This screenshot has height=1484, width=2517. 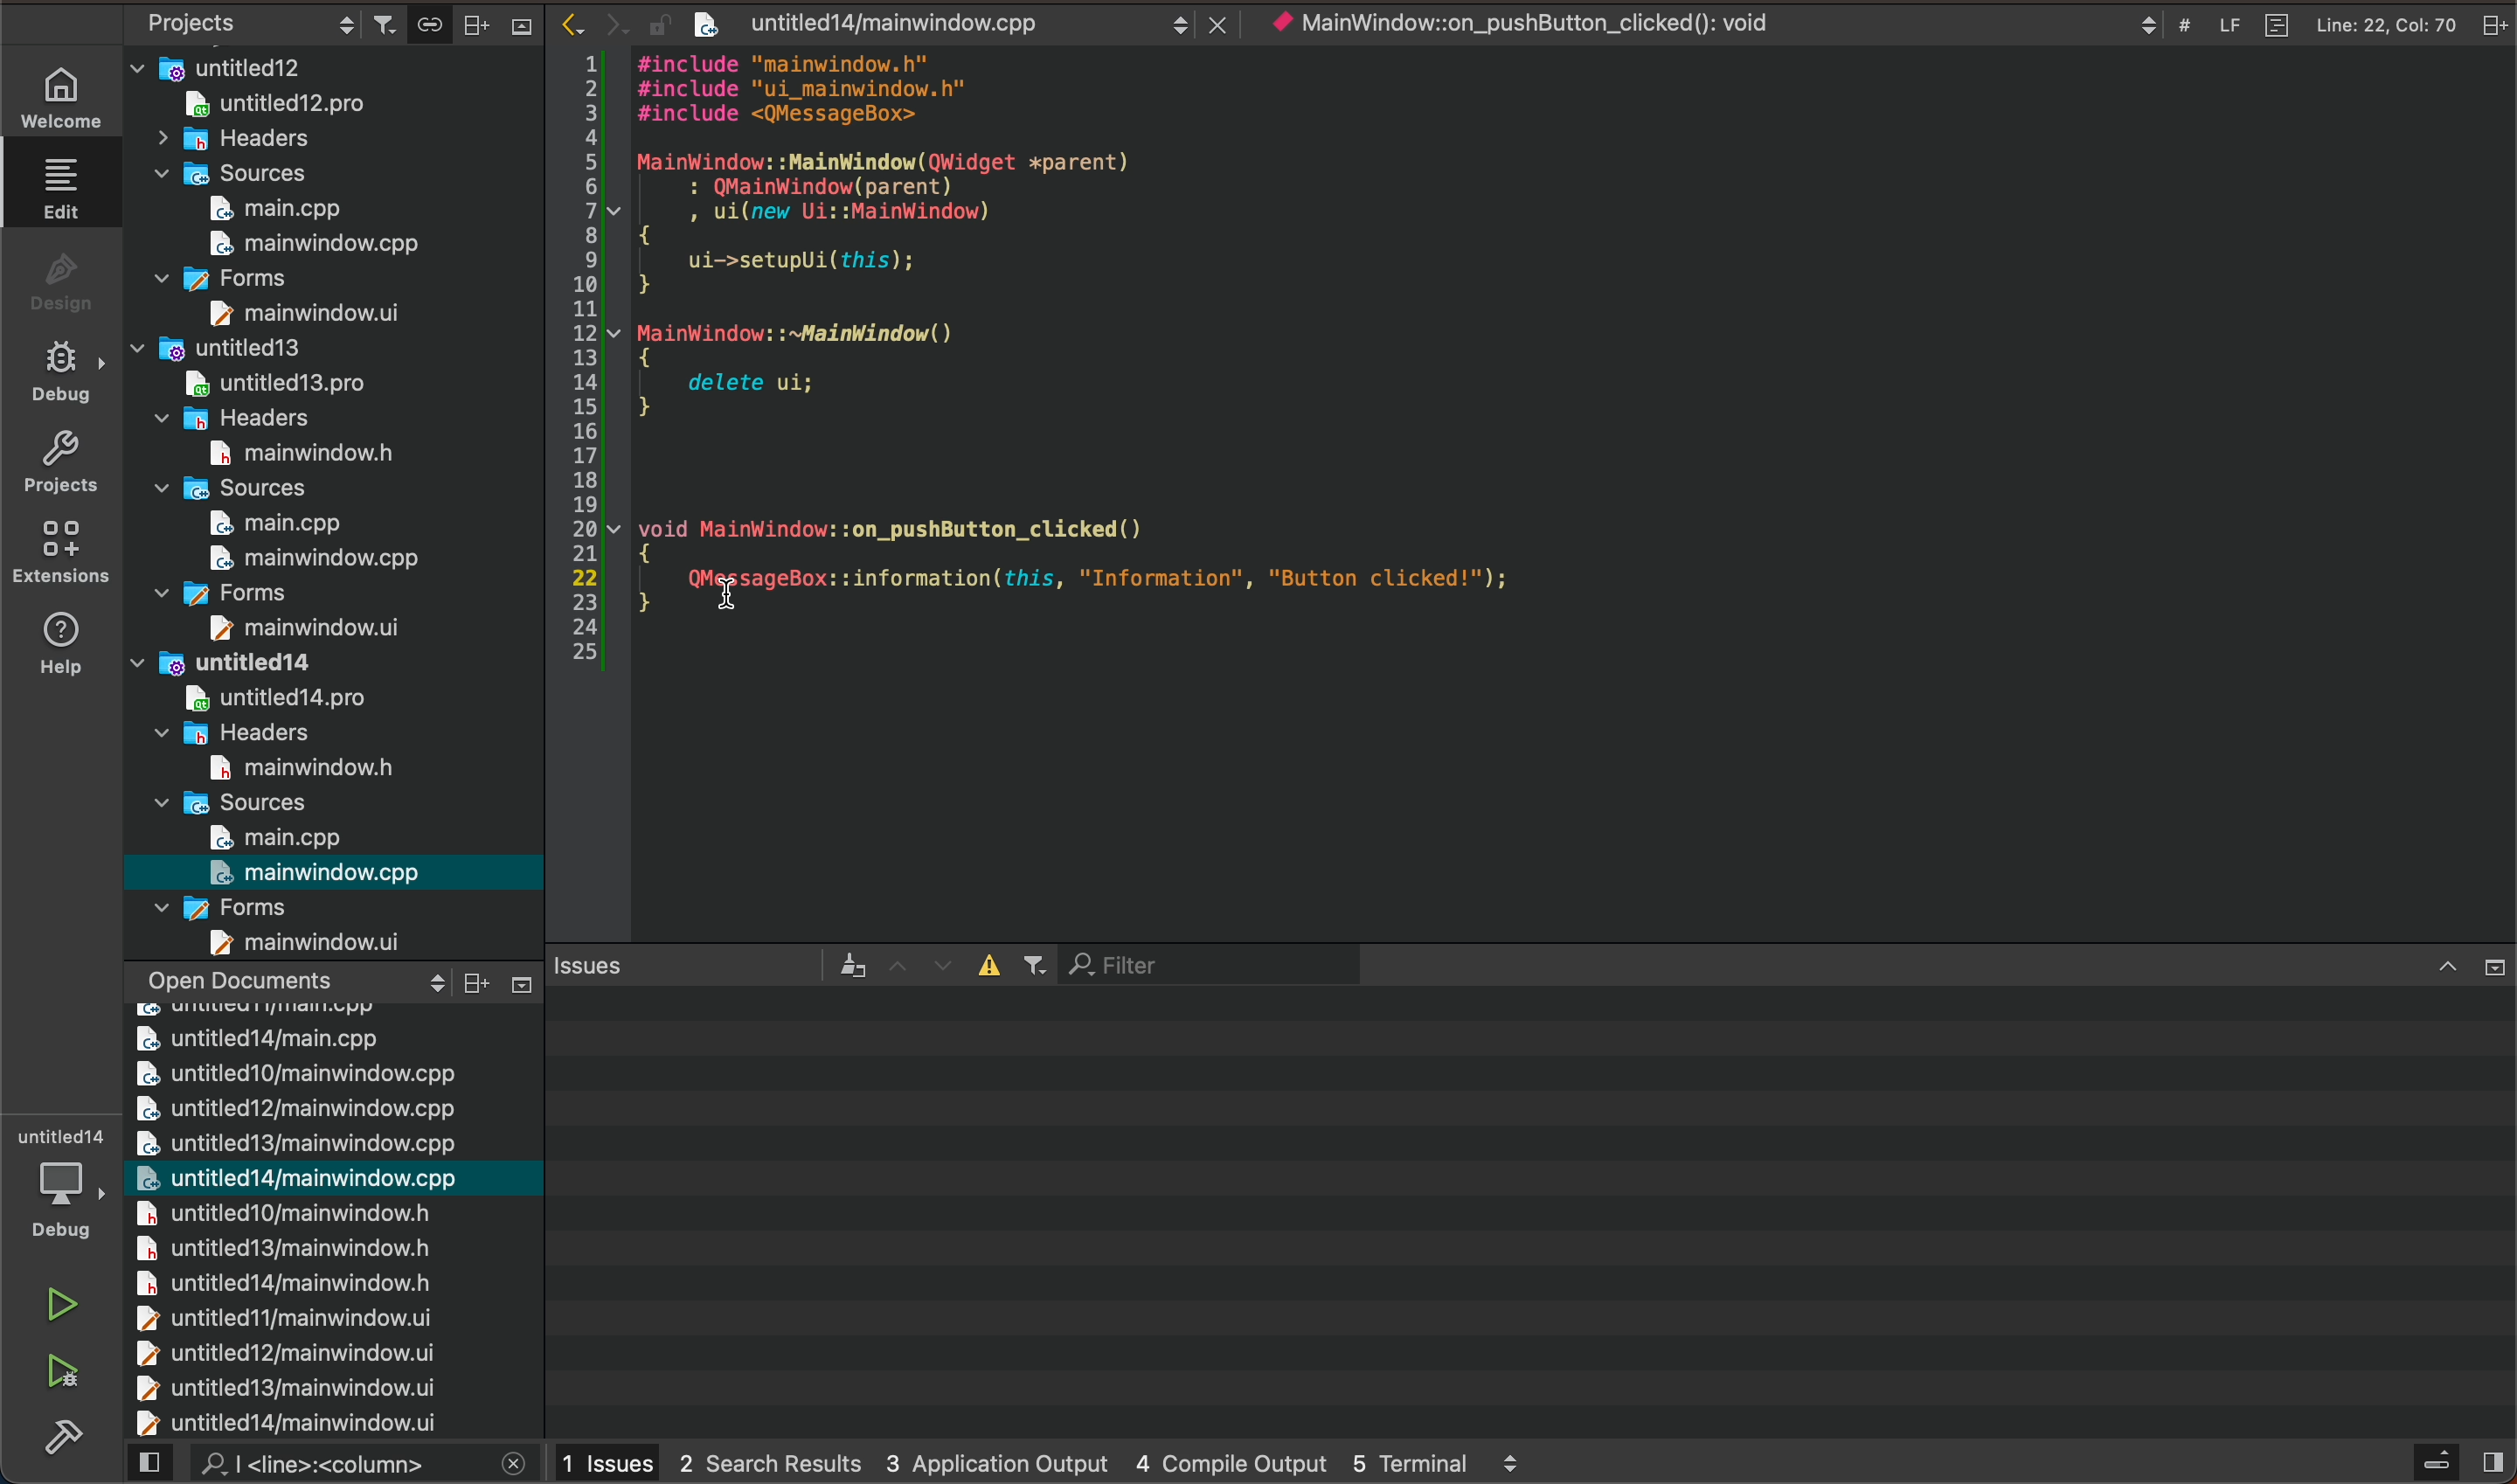 What do you see at coordinates (965, 23) in the screenshot?
I see `file after save` at bounding box center [965, 23].